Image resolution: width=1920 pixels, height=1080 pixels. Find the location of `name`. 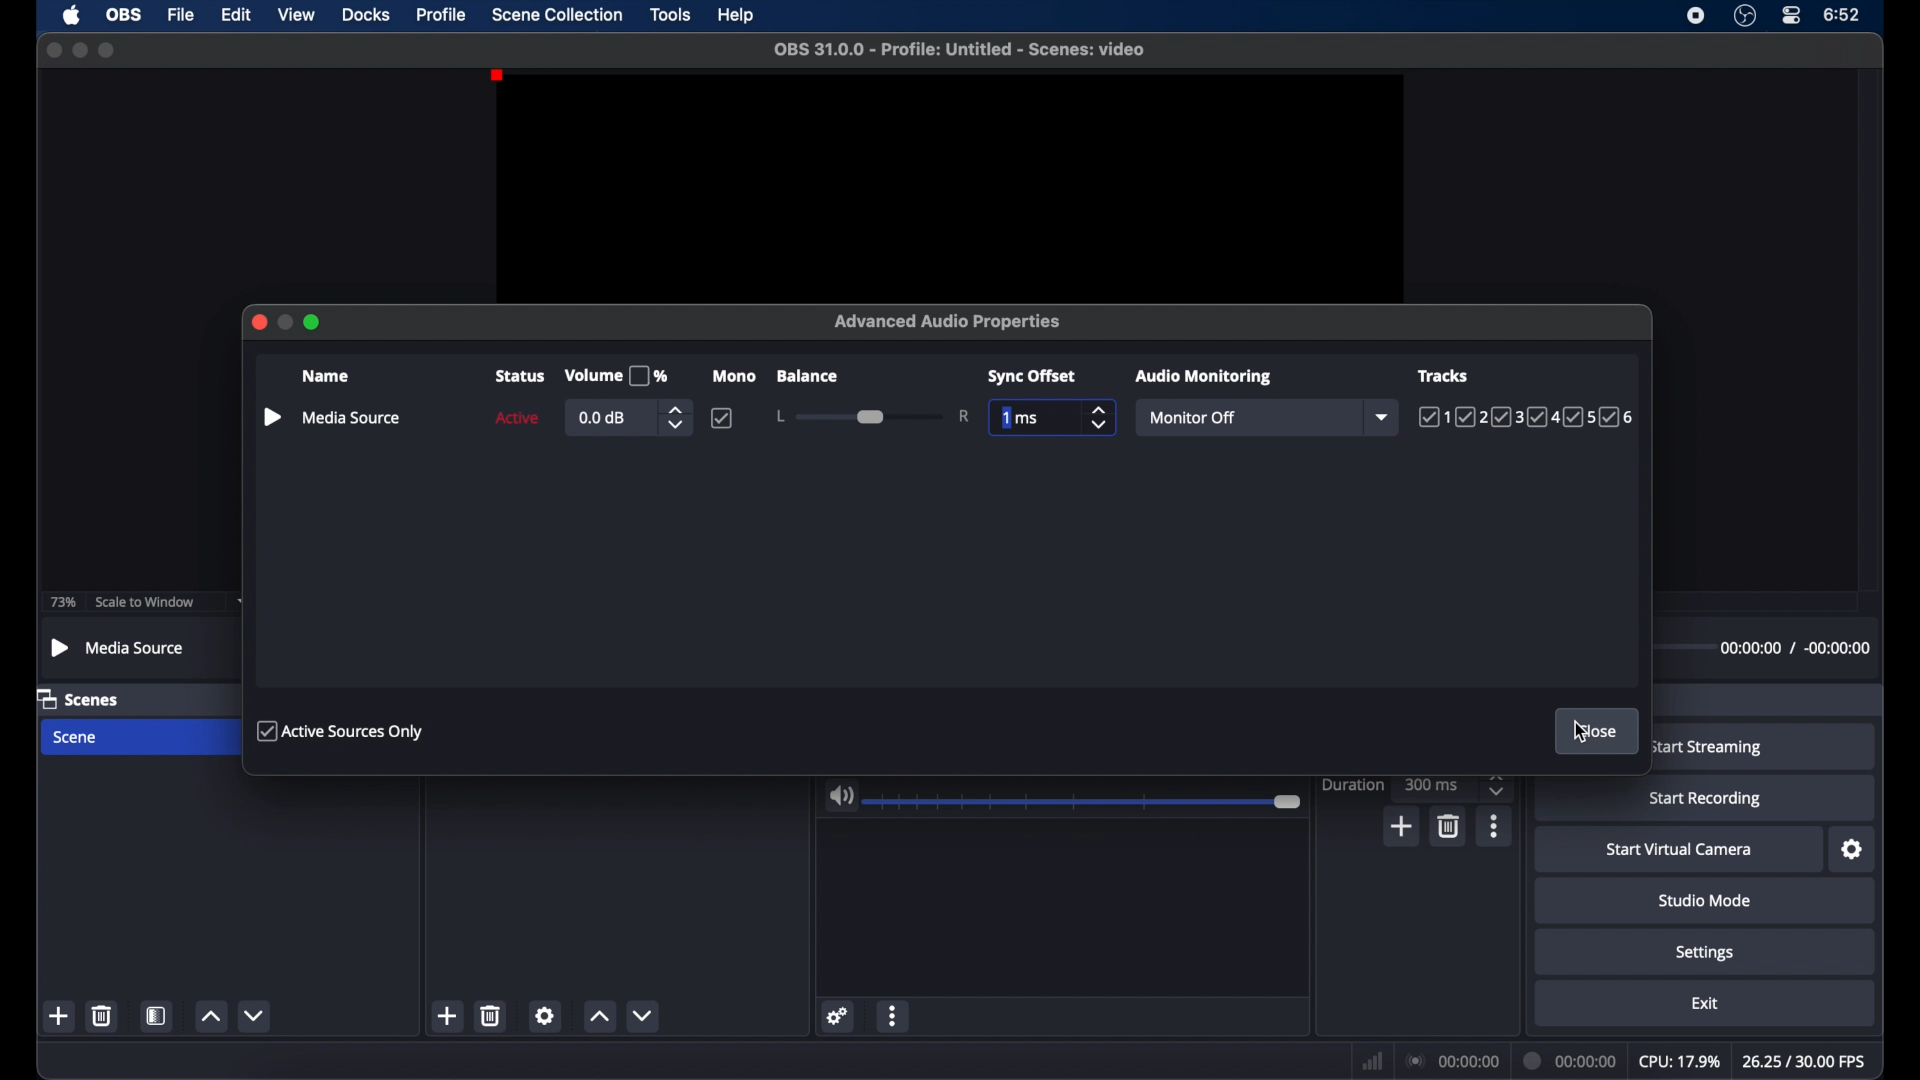

name is located at coordinates (325, 375).